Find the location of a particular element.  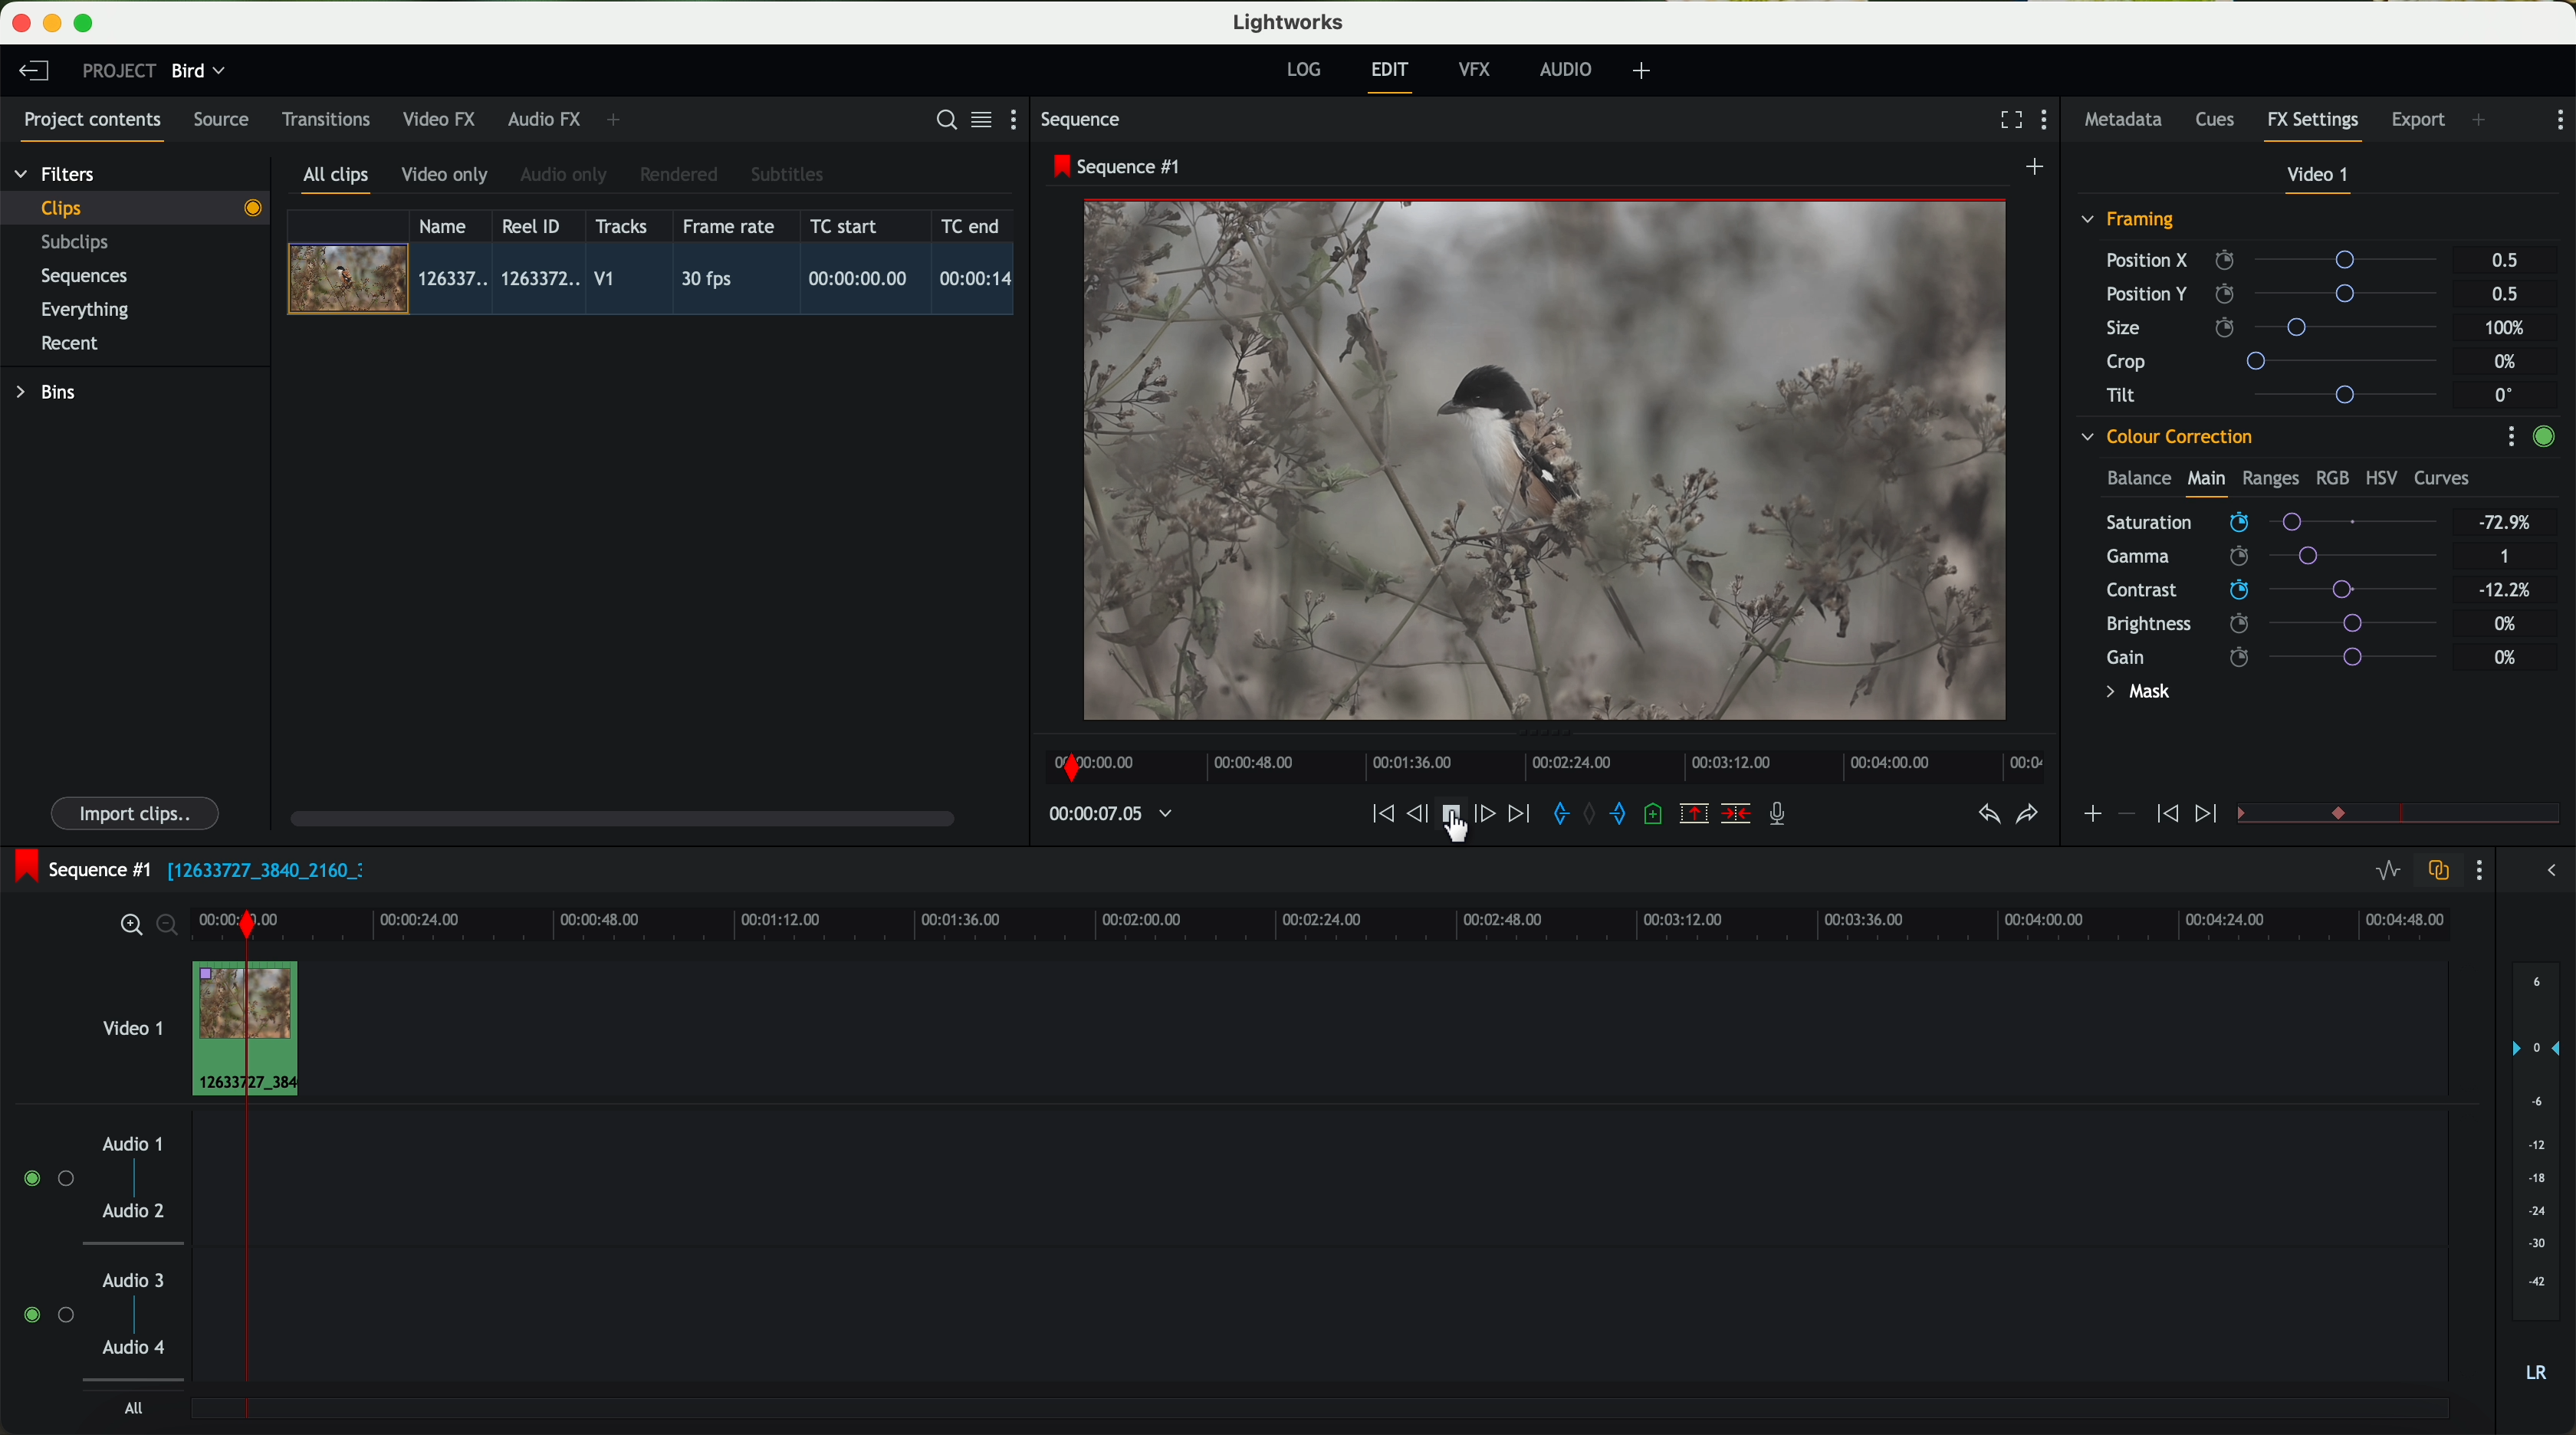

timeline is located at coordinates (1100, 815).